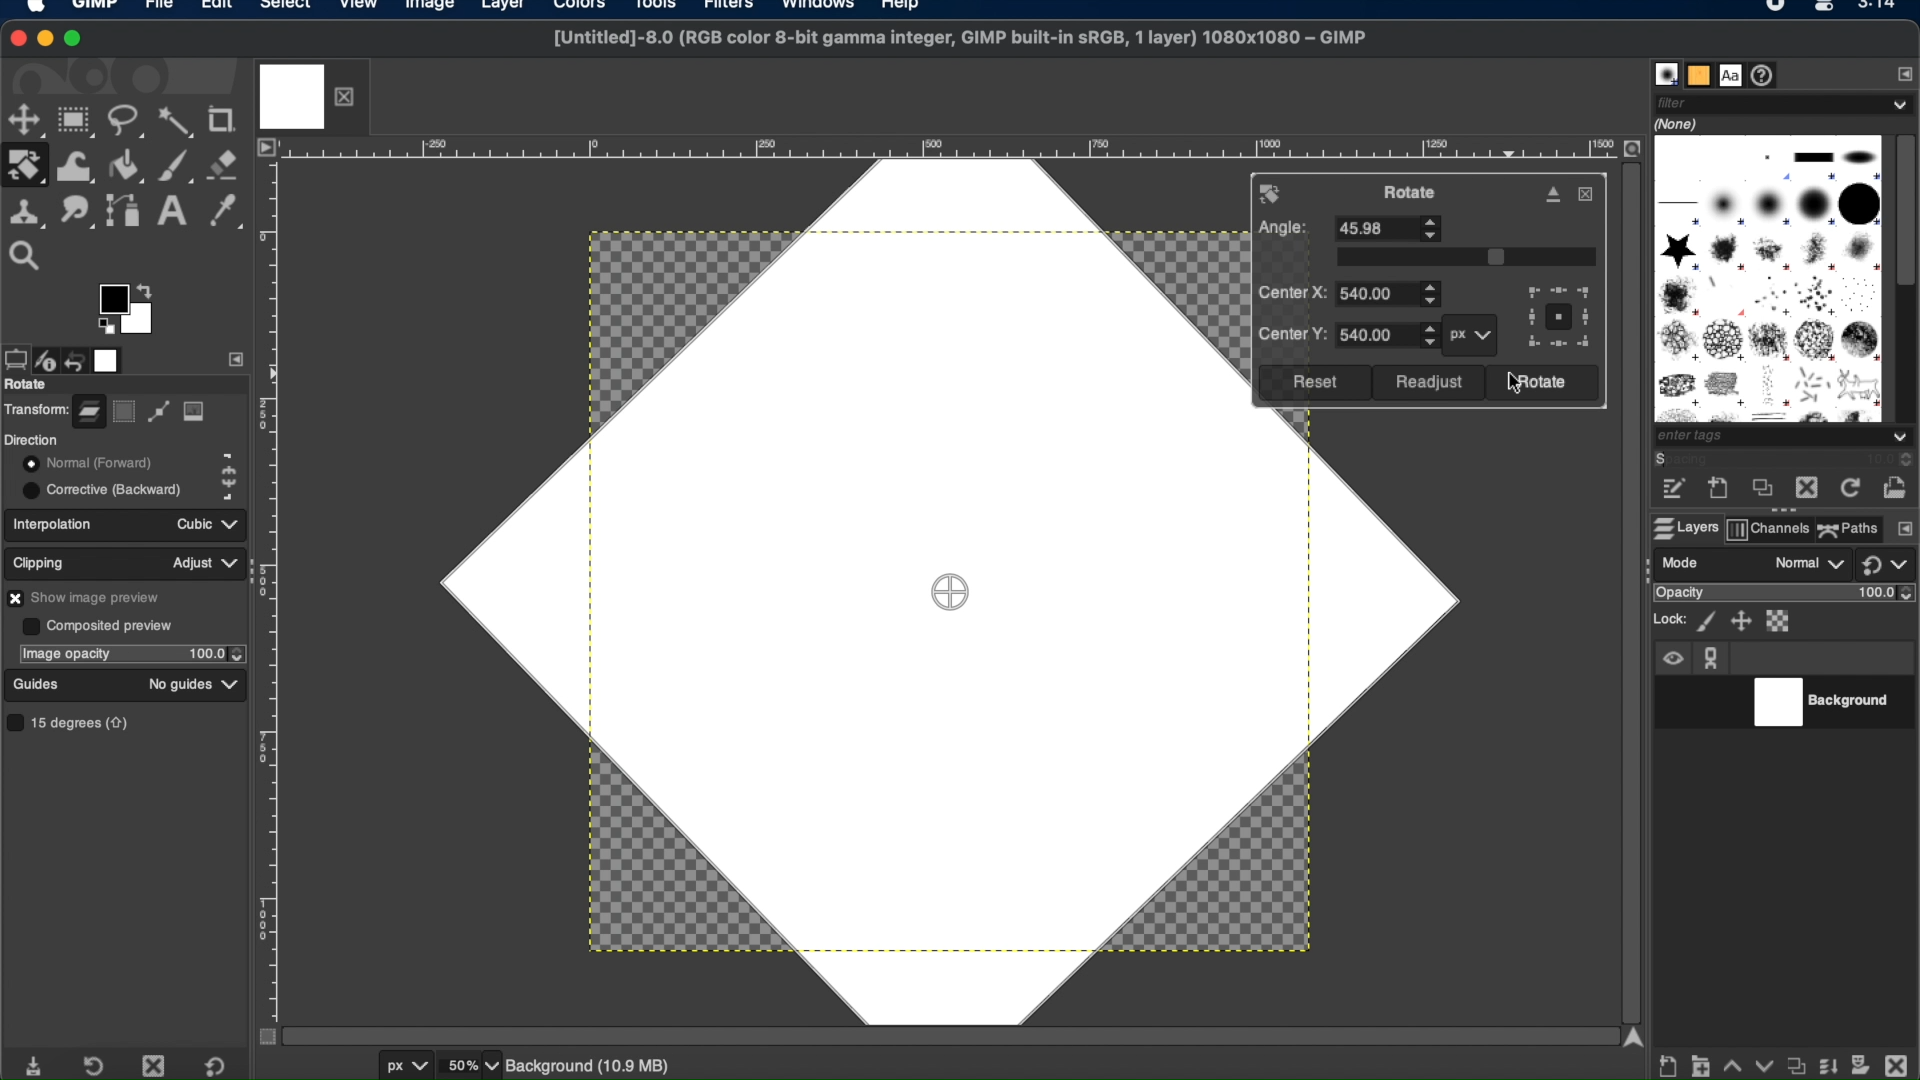 The width and height of the screenshot is (1920, 1080). I want to click on duplicate properties, so click(1793, 1061).